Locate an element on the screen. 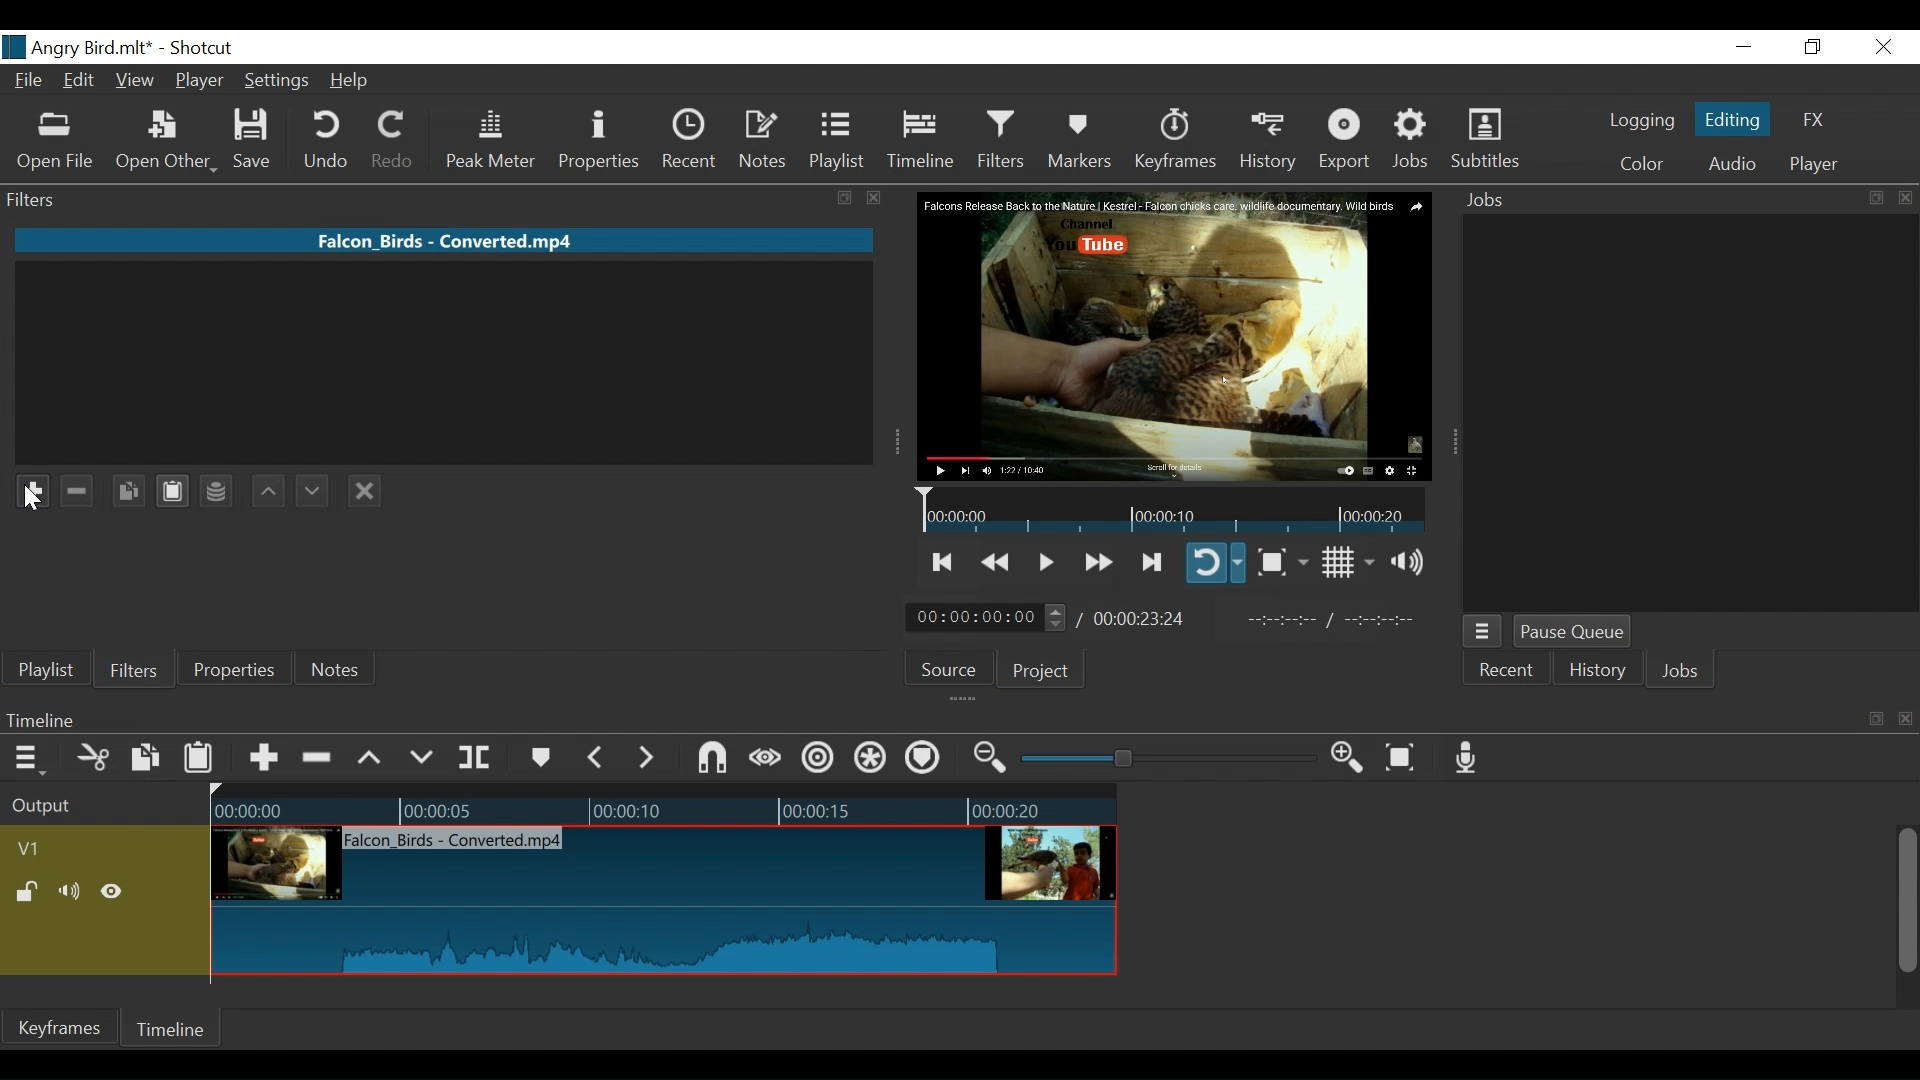  Cut is located at coordinates (94, 759).